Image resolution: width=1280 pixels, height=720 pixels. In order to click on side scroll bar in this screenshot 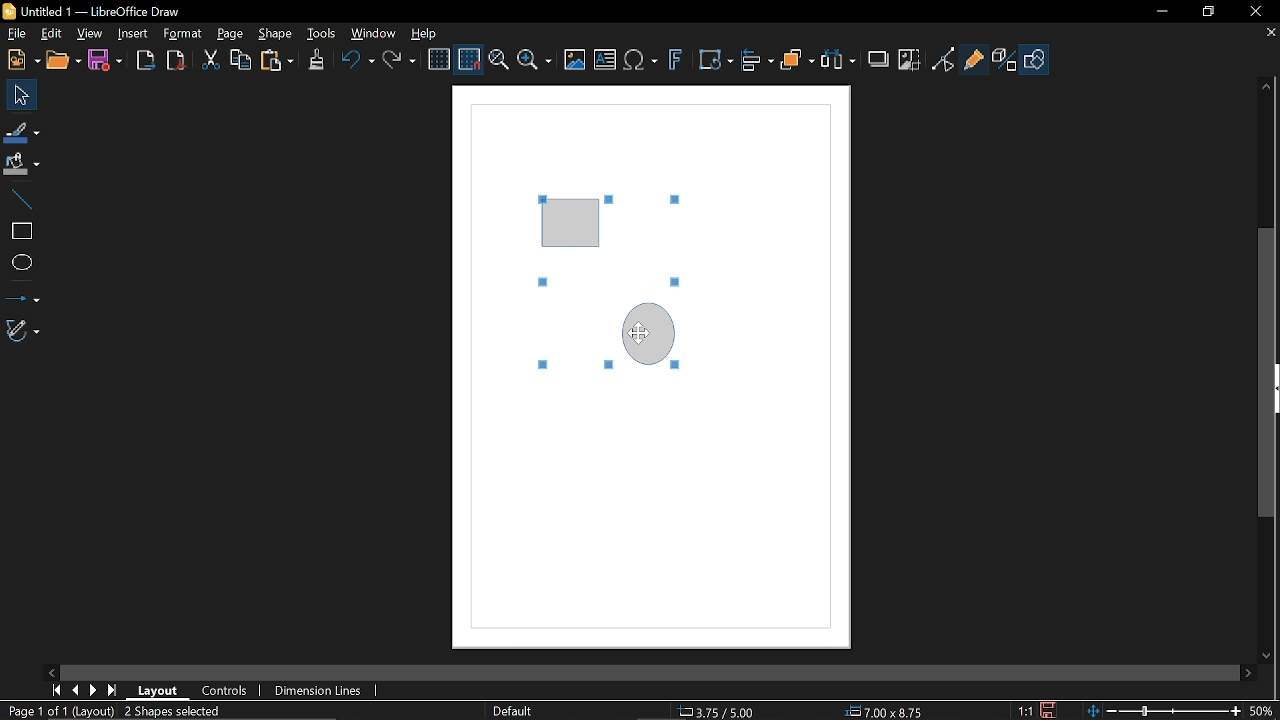, I will do `click(636, 672)`.